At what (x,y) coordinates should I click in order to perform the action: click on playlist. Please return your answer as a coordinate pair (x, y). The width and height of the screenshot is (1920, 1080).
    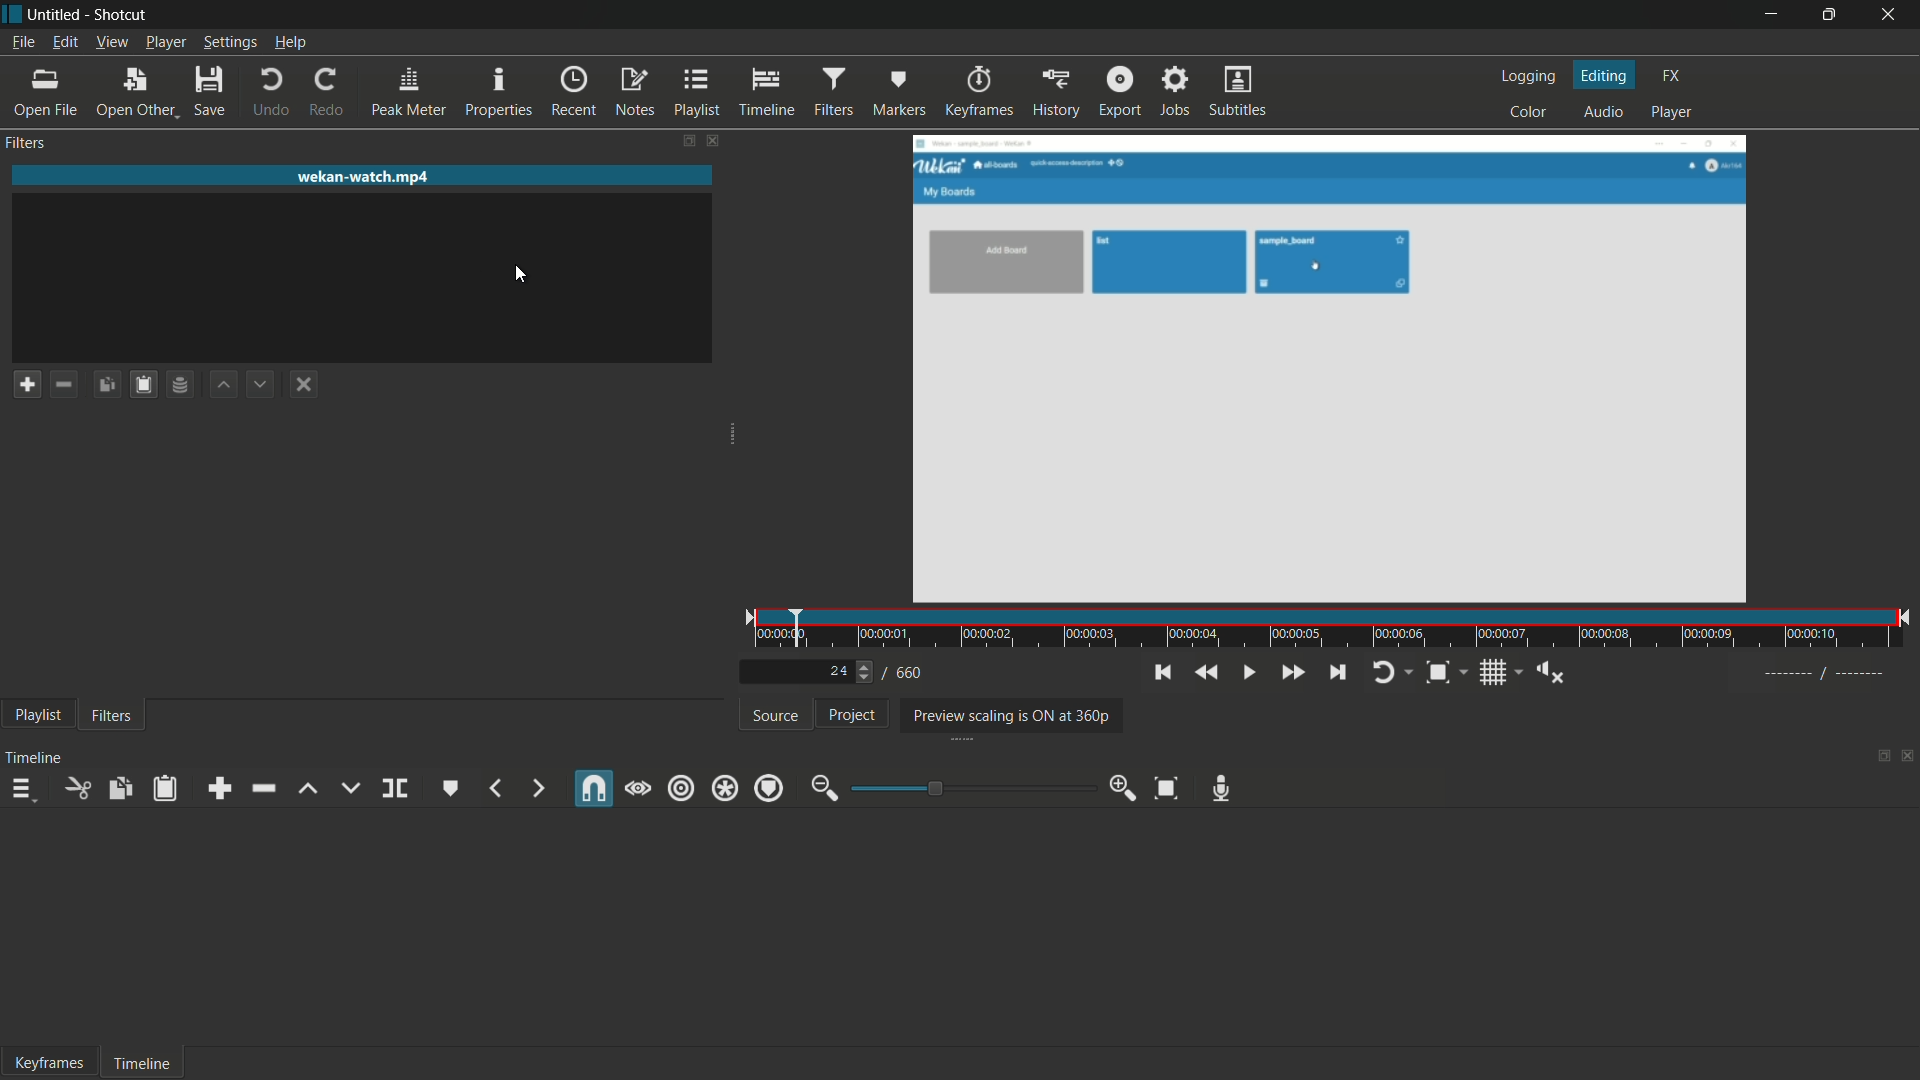
    Looking at the image, I should click on (34, 717).